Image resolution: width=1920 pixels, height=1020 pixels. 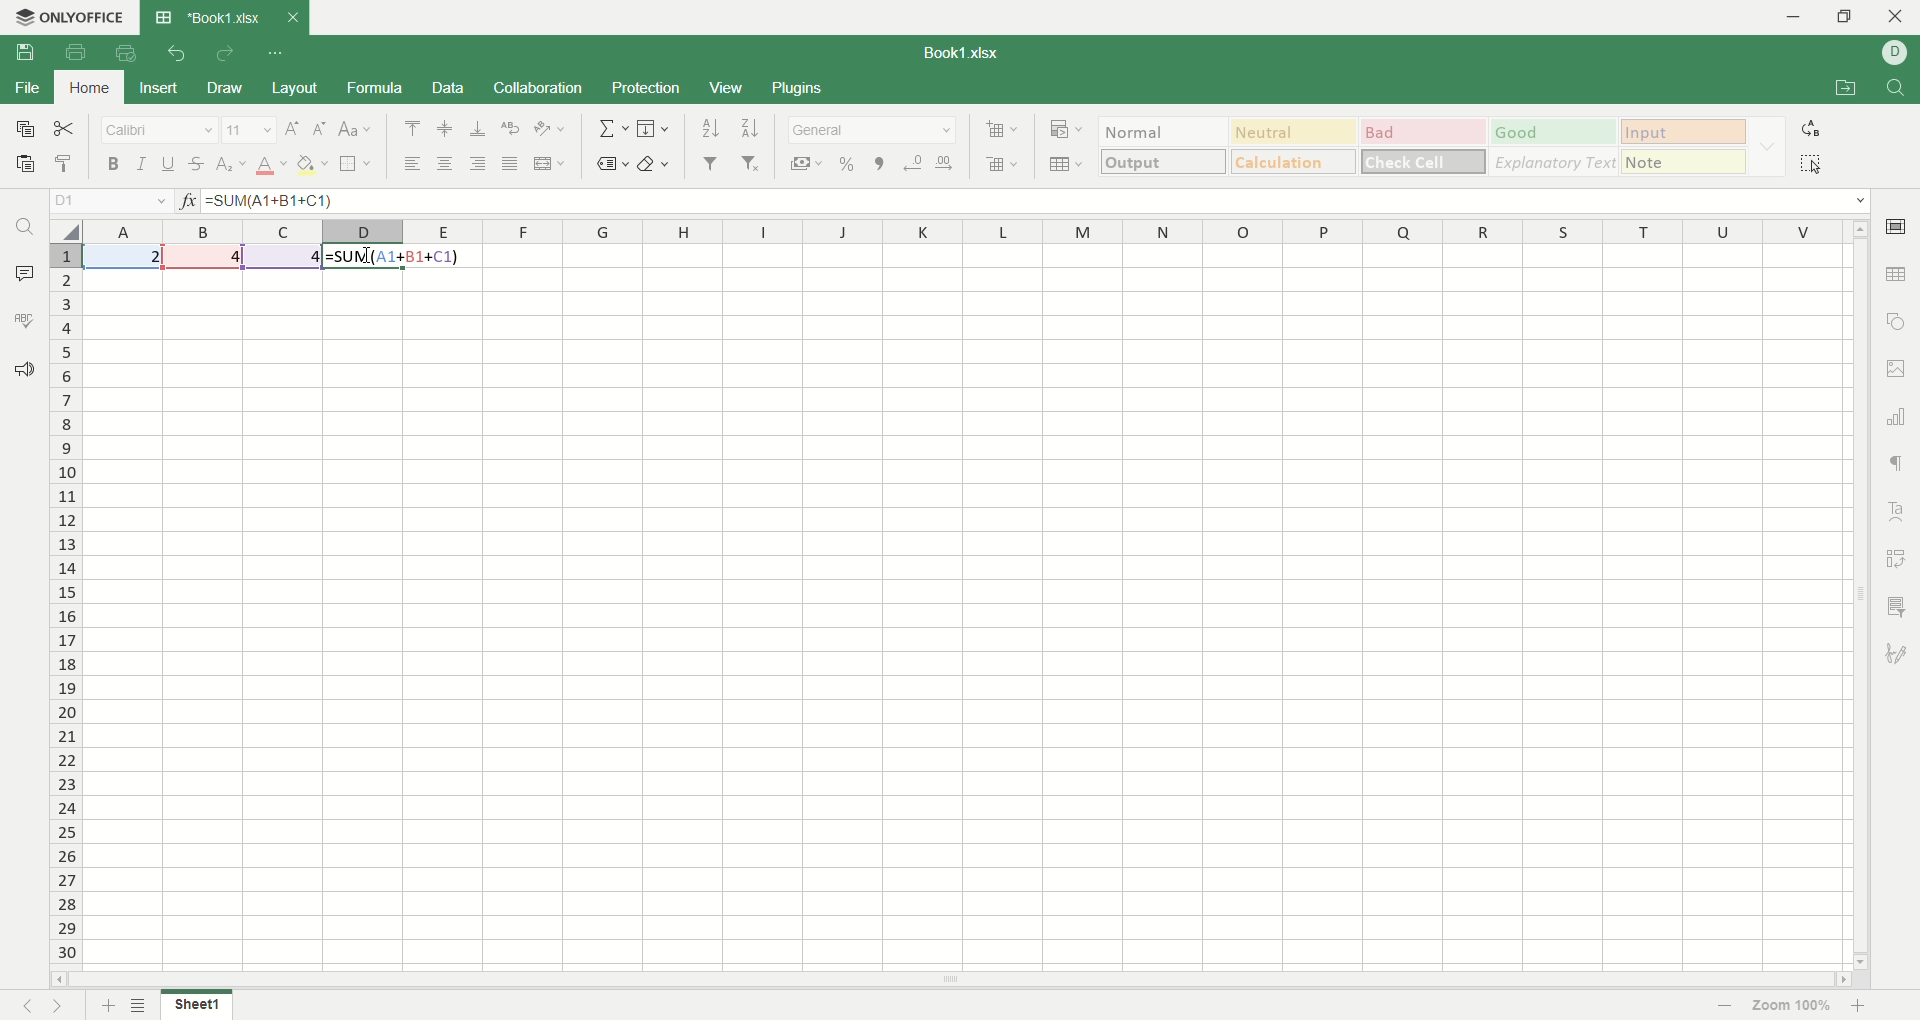 What do you see at coordinates (1765, 148) in the screenshot?
I see `options` at bounding box center [1765, 148].